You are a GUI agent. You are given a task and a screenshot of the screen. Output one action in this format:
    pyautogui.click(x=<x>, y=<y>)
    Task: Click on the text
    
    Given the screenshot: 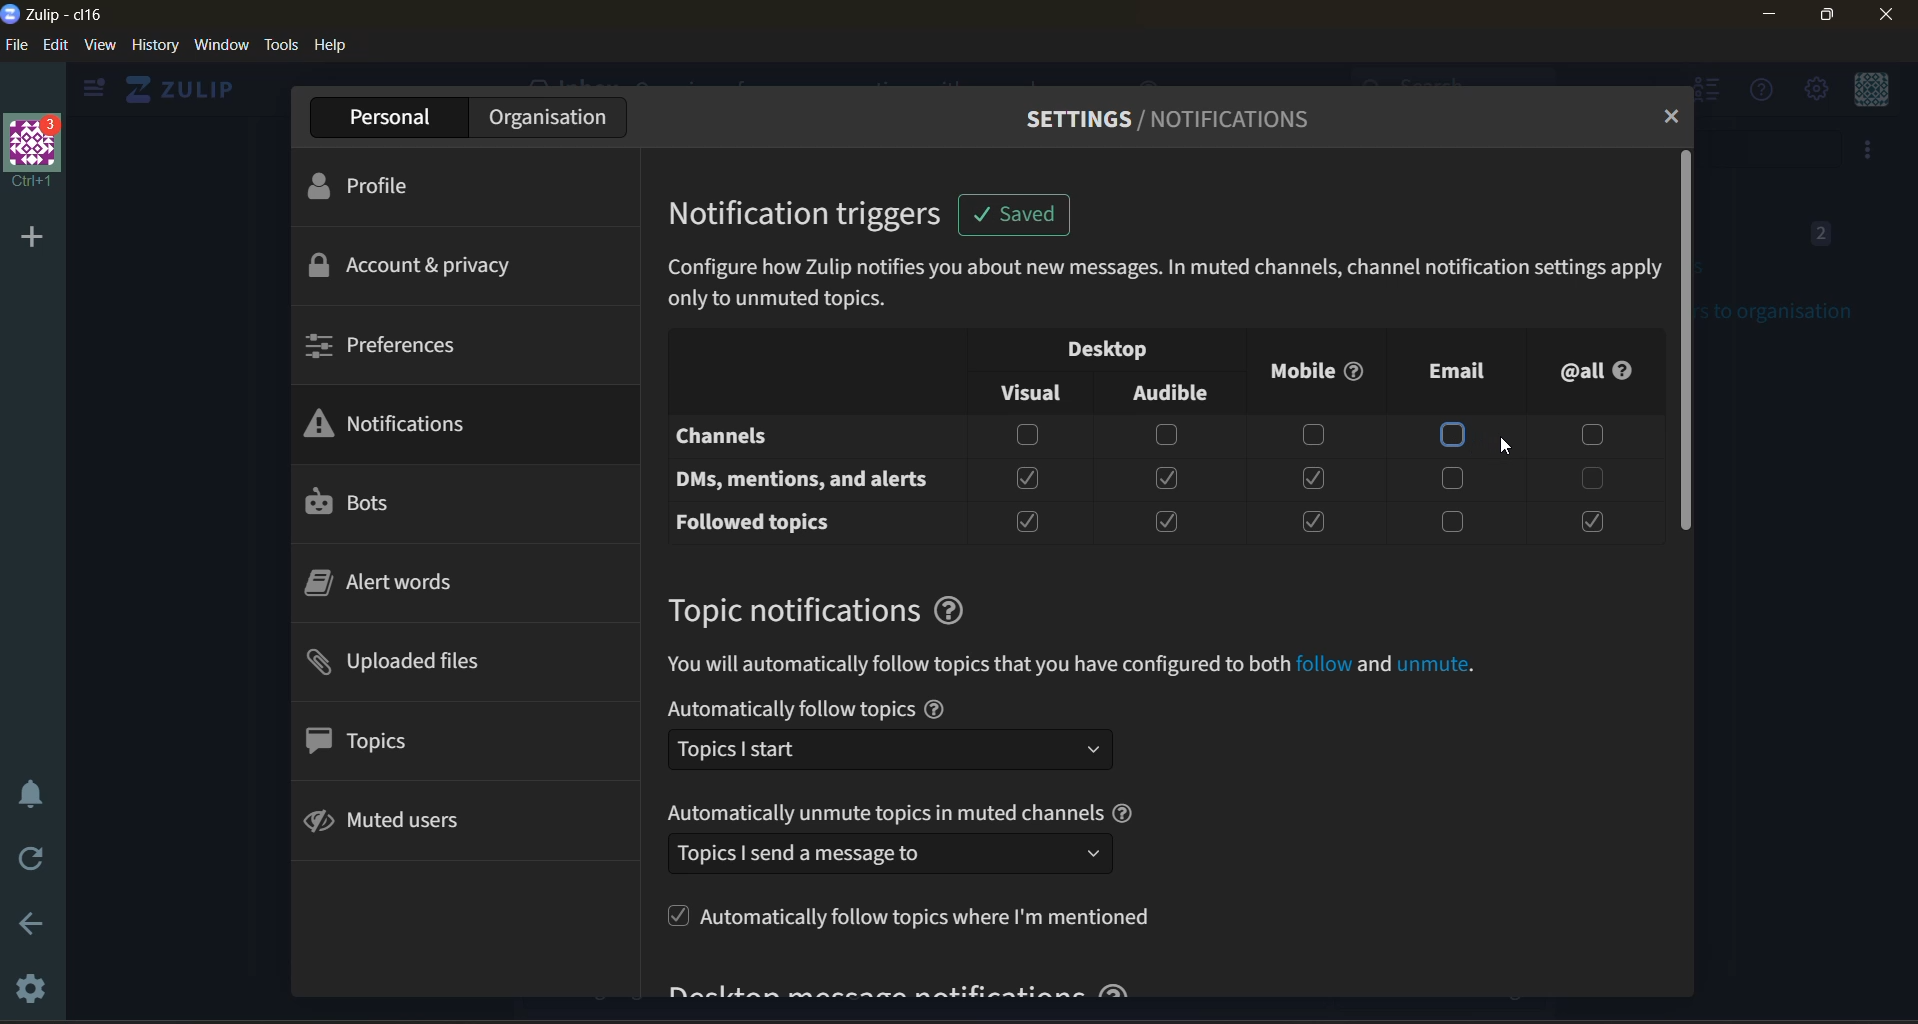 What is the action you would take?
    pyautogui.click(x=884, y=812)
    